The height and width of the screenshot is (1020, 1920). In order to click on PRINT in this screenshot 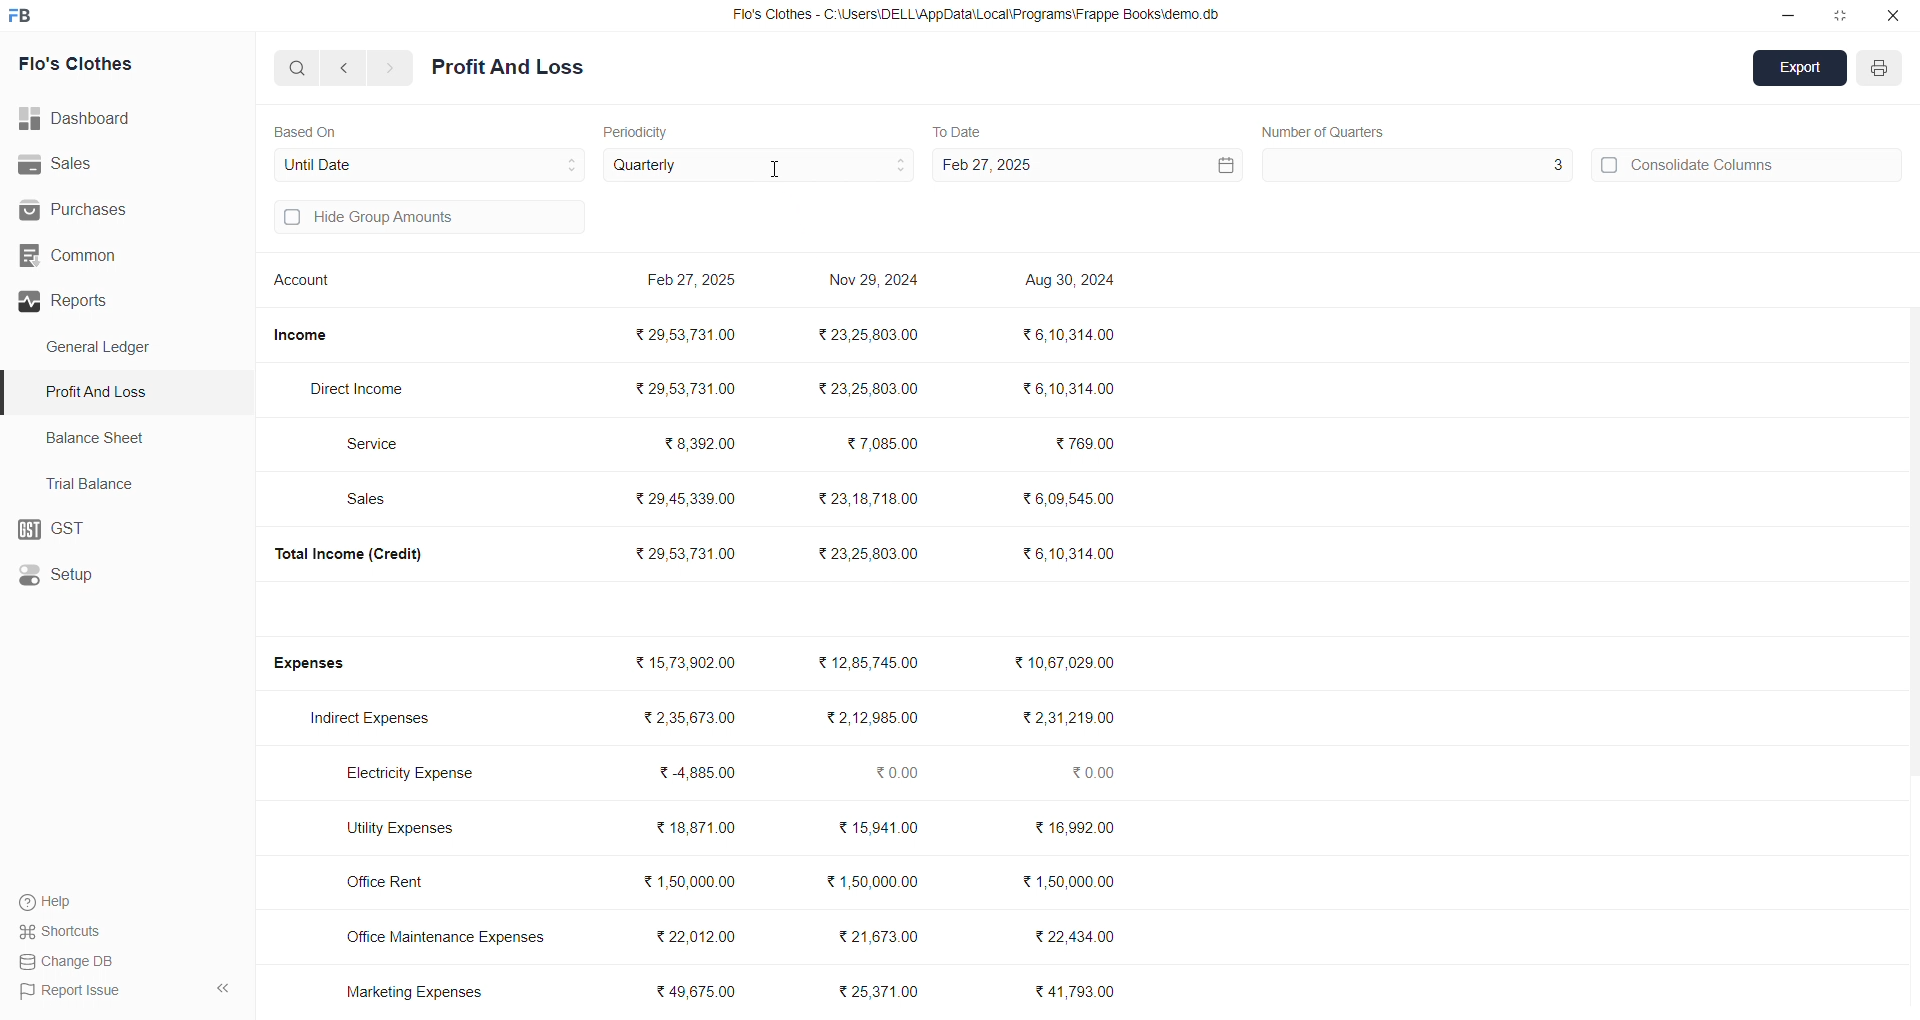, I will do `click(1880, 71)`.